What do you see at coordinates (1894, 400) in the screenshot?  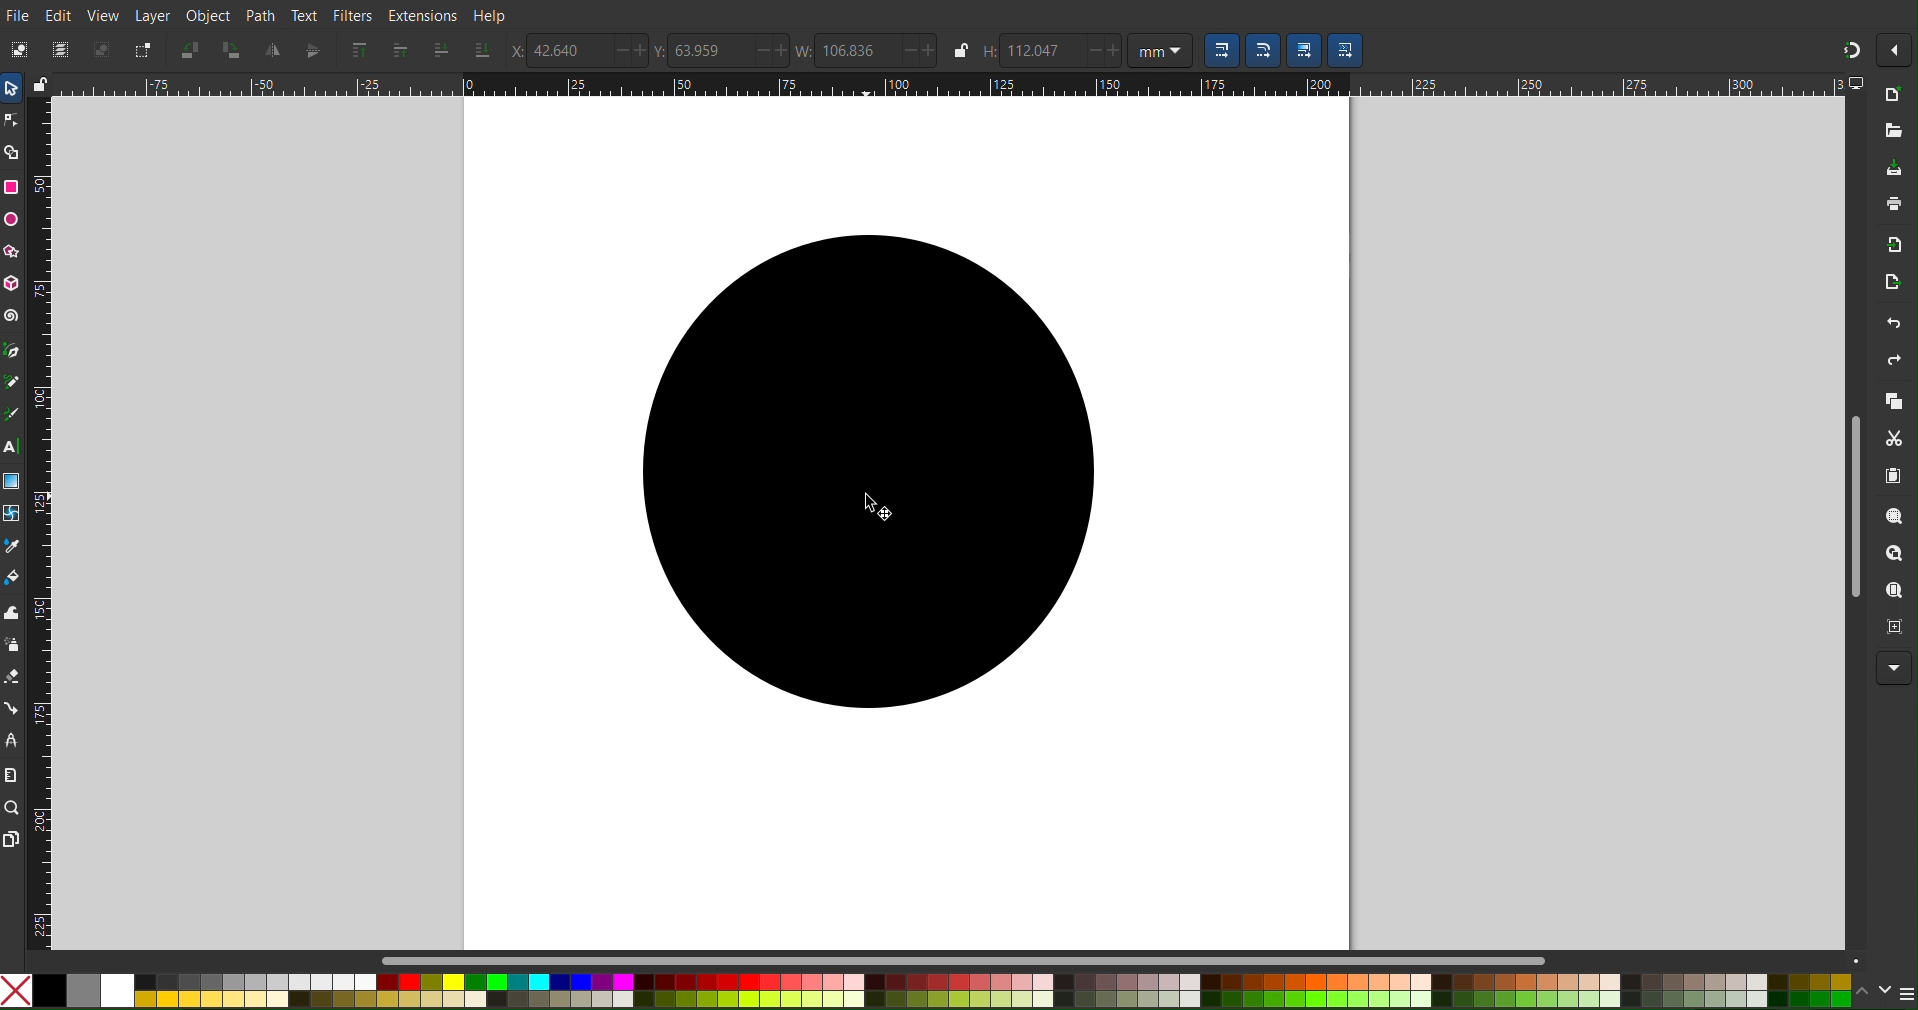 I see `Copy` at bounding box center [1894, 400].